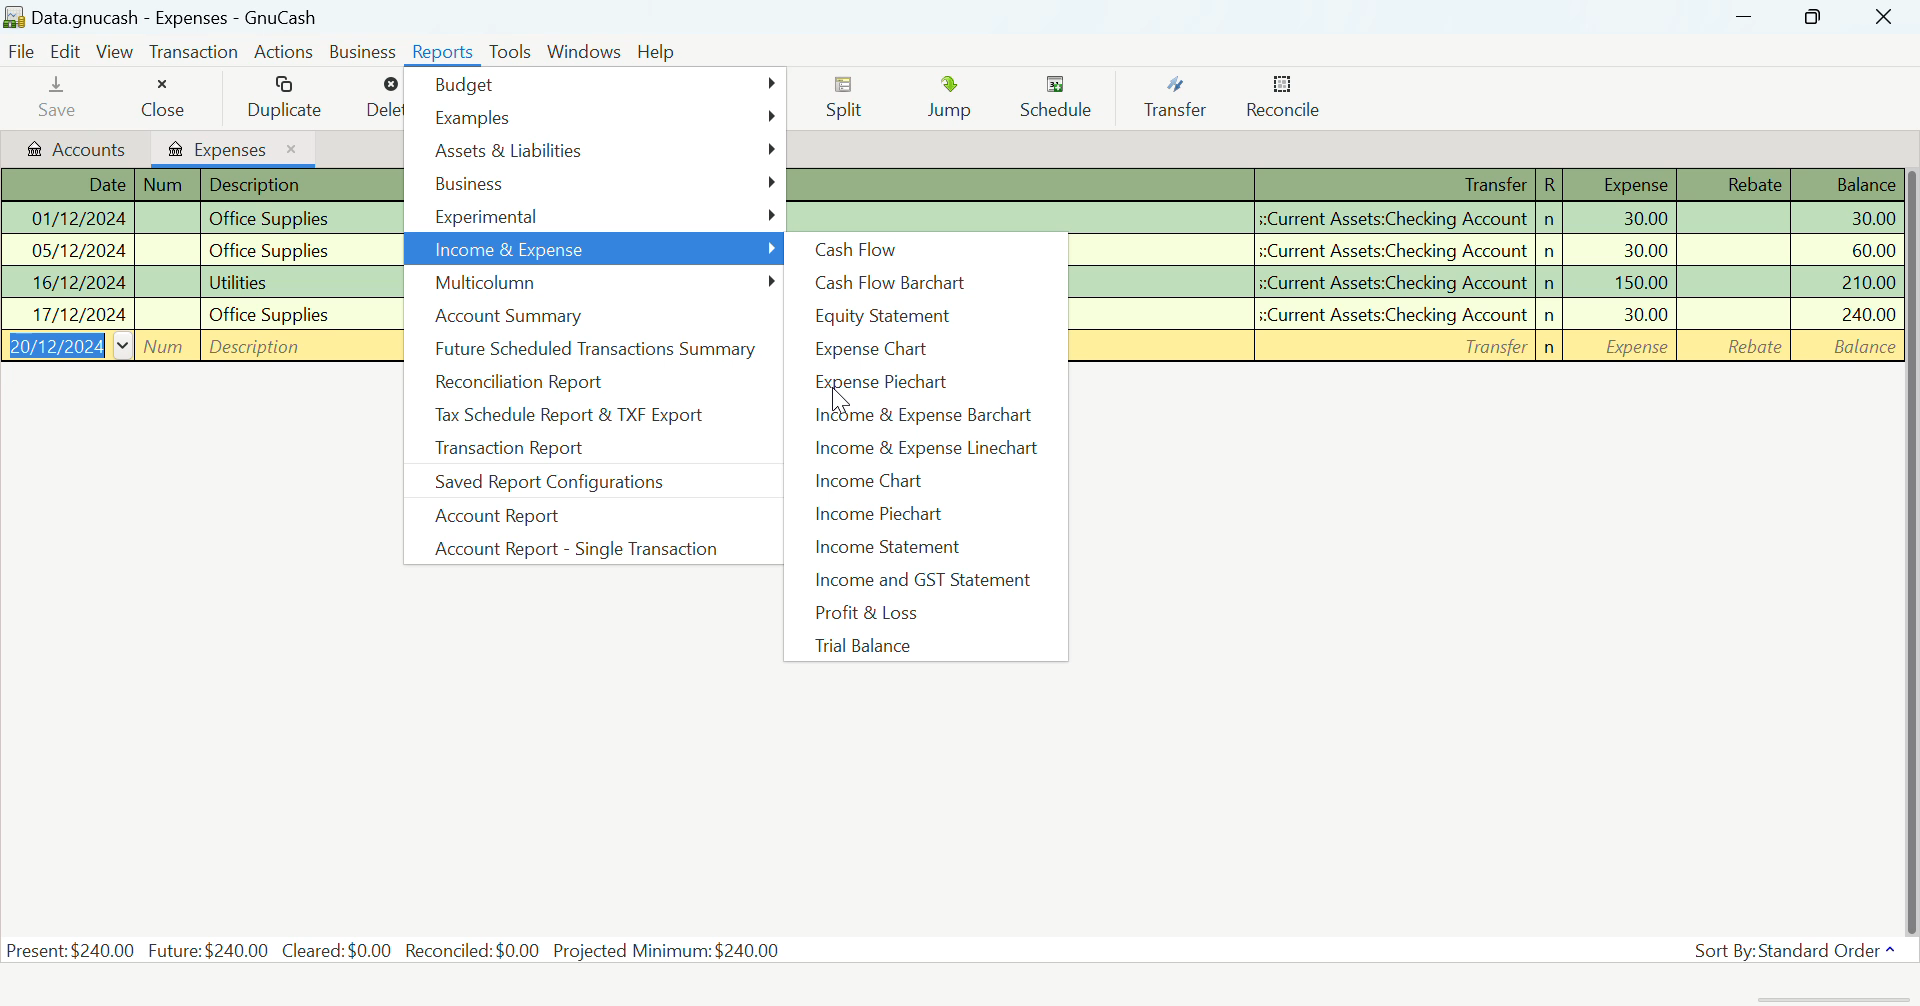  I want to click on Account Summary, so click(587, 318).